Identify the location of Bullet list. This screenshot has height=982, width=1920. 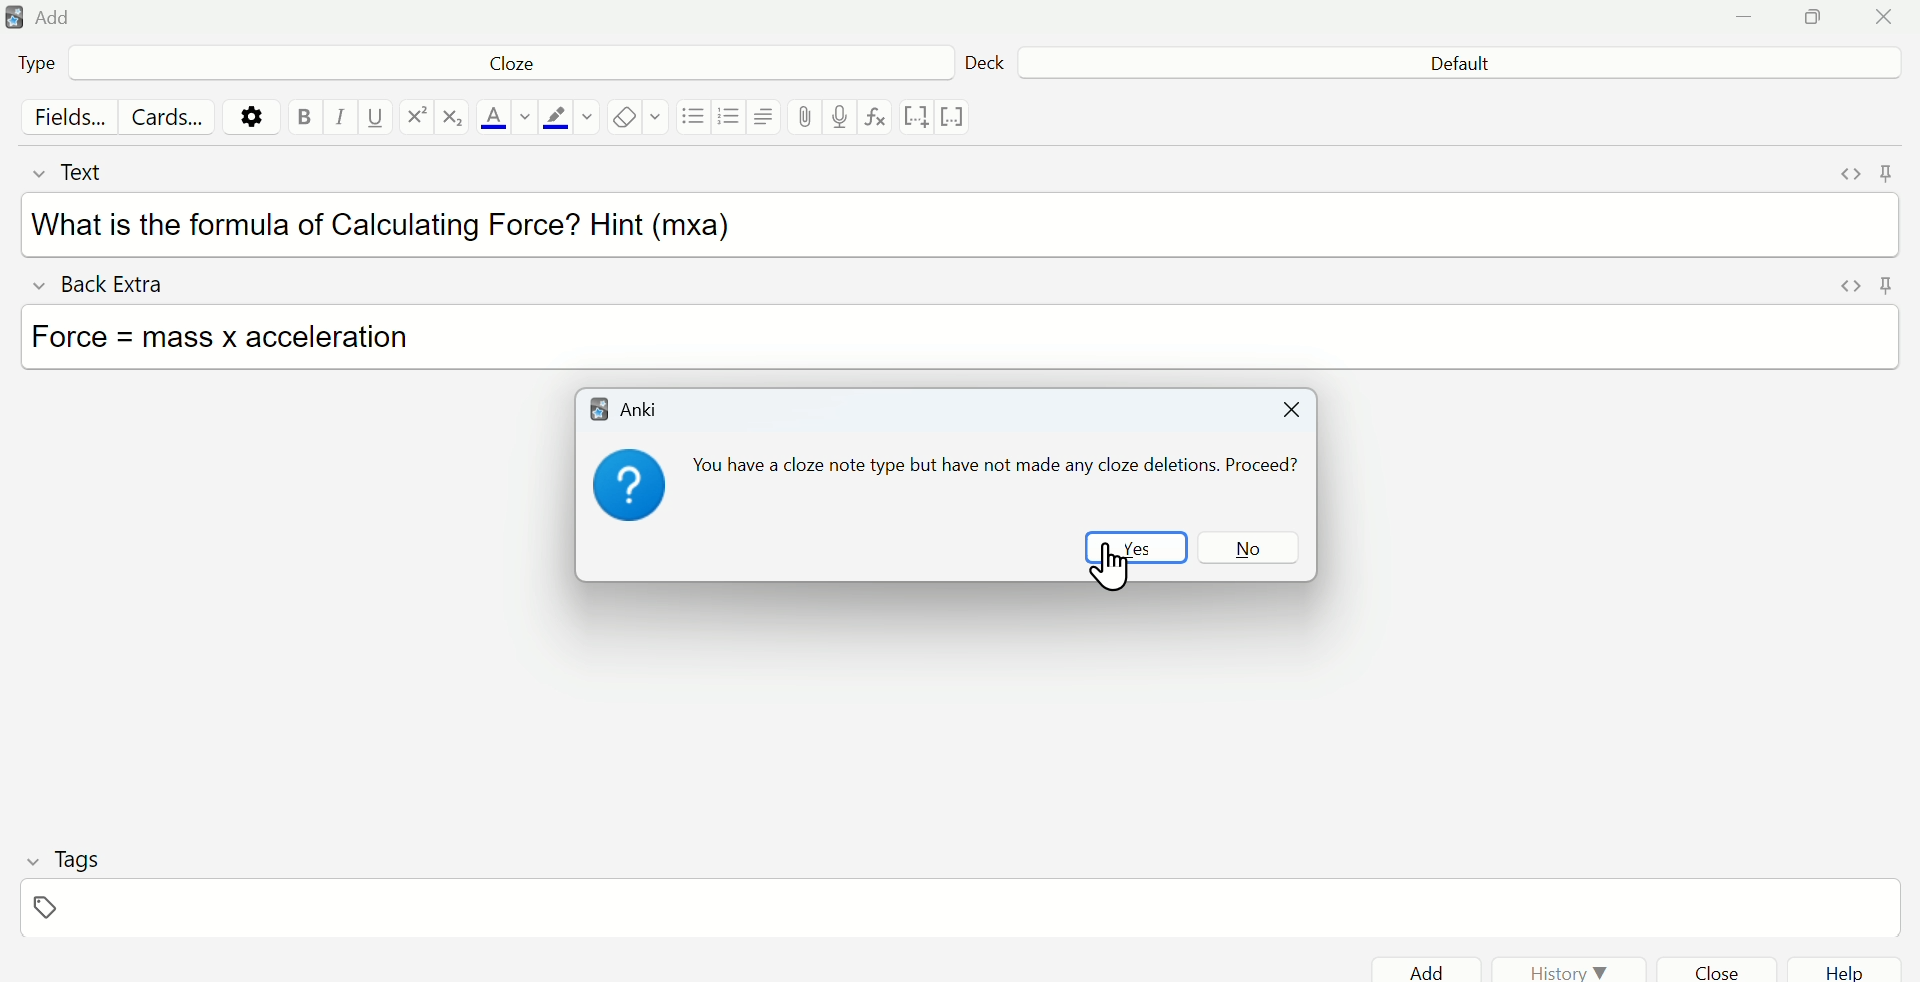
(693, 121).